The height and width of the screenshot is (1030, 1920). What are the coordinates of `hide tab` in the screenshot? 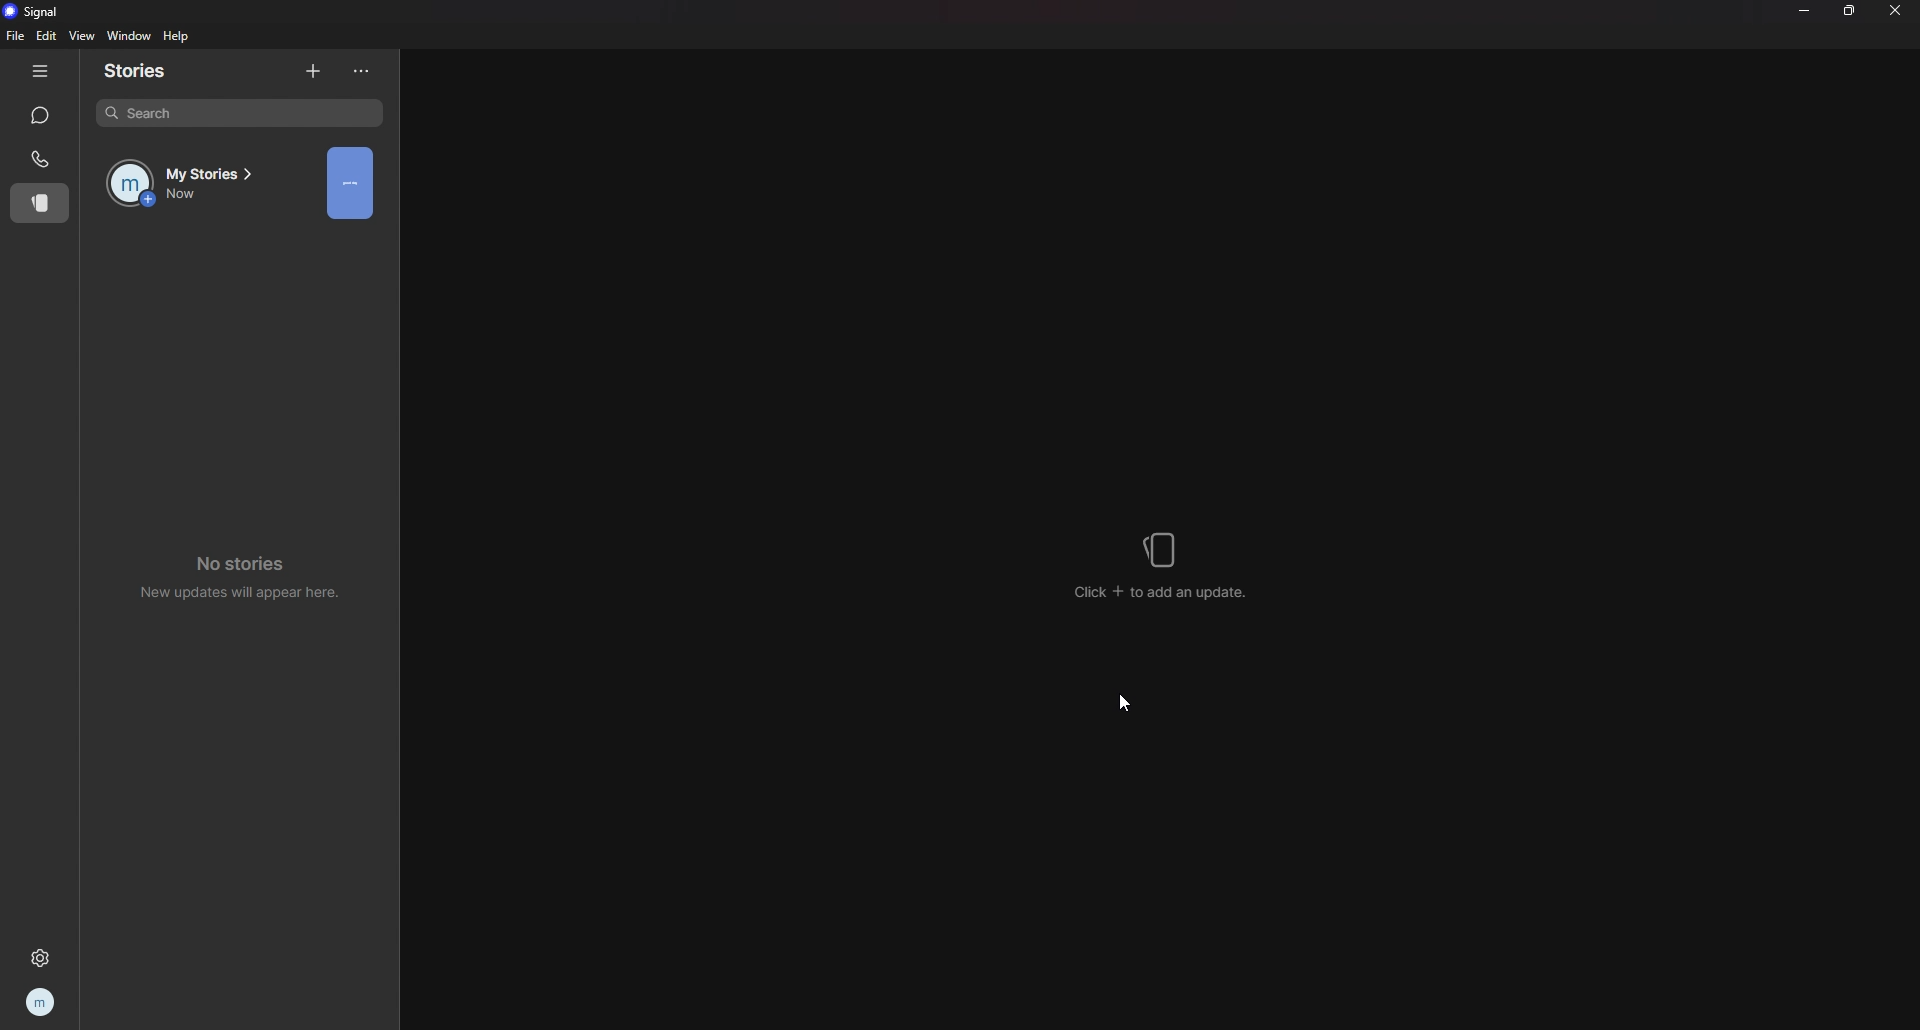 It's located at (40, 71).